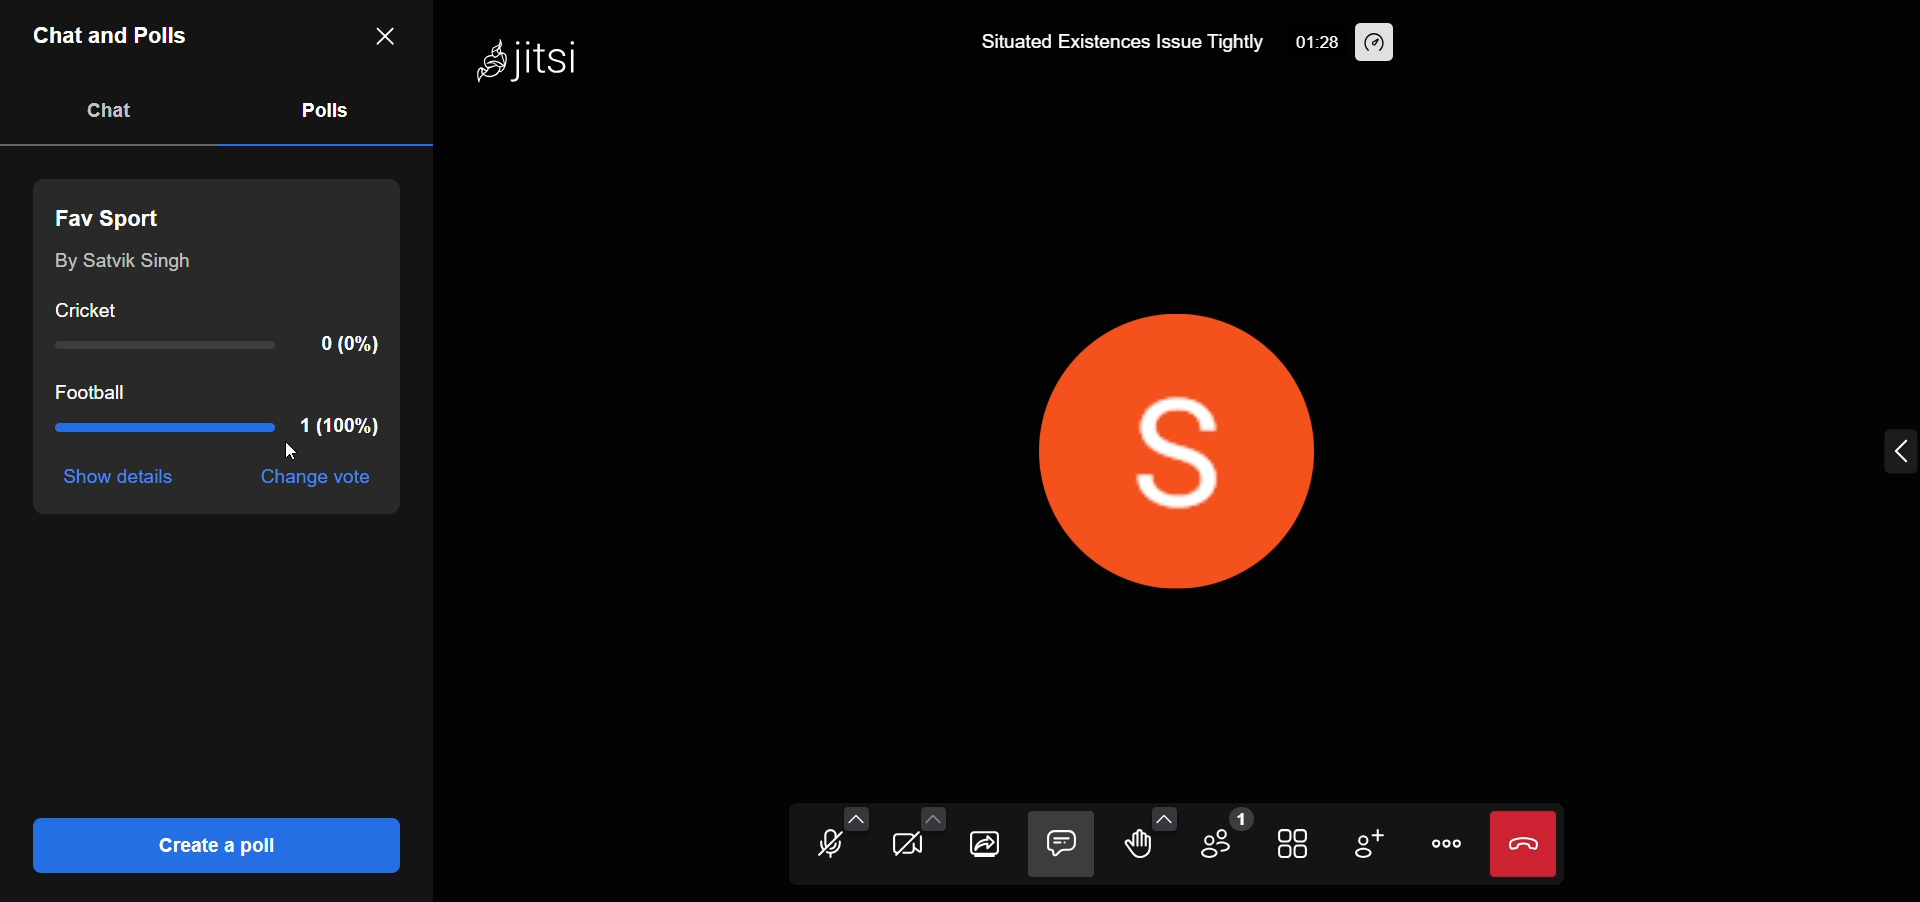 This screenshot has width=1920, height=902. Describe the element at coordinates (984, 845) in the screenshot. I see `screen share` at that location.